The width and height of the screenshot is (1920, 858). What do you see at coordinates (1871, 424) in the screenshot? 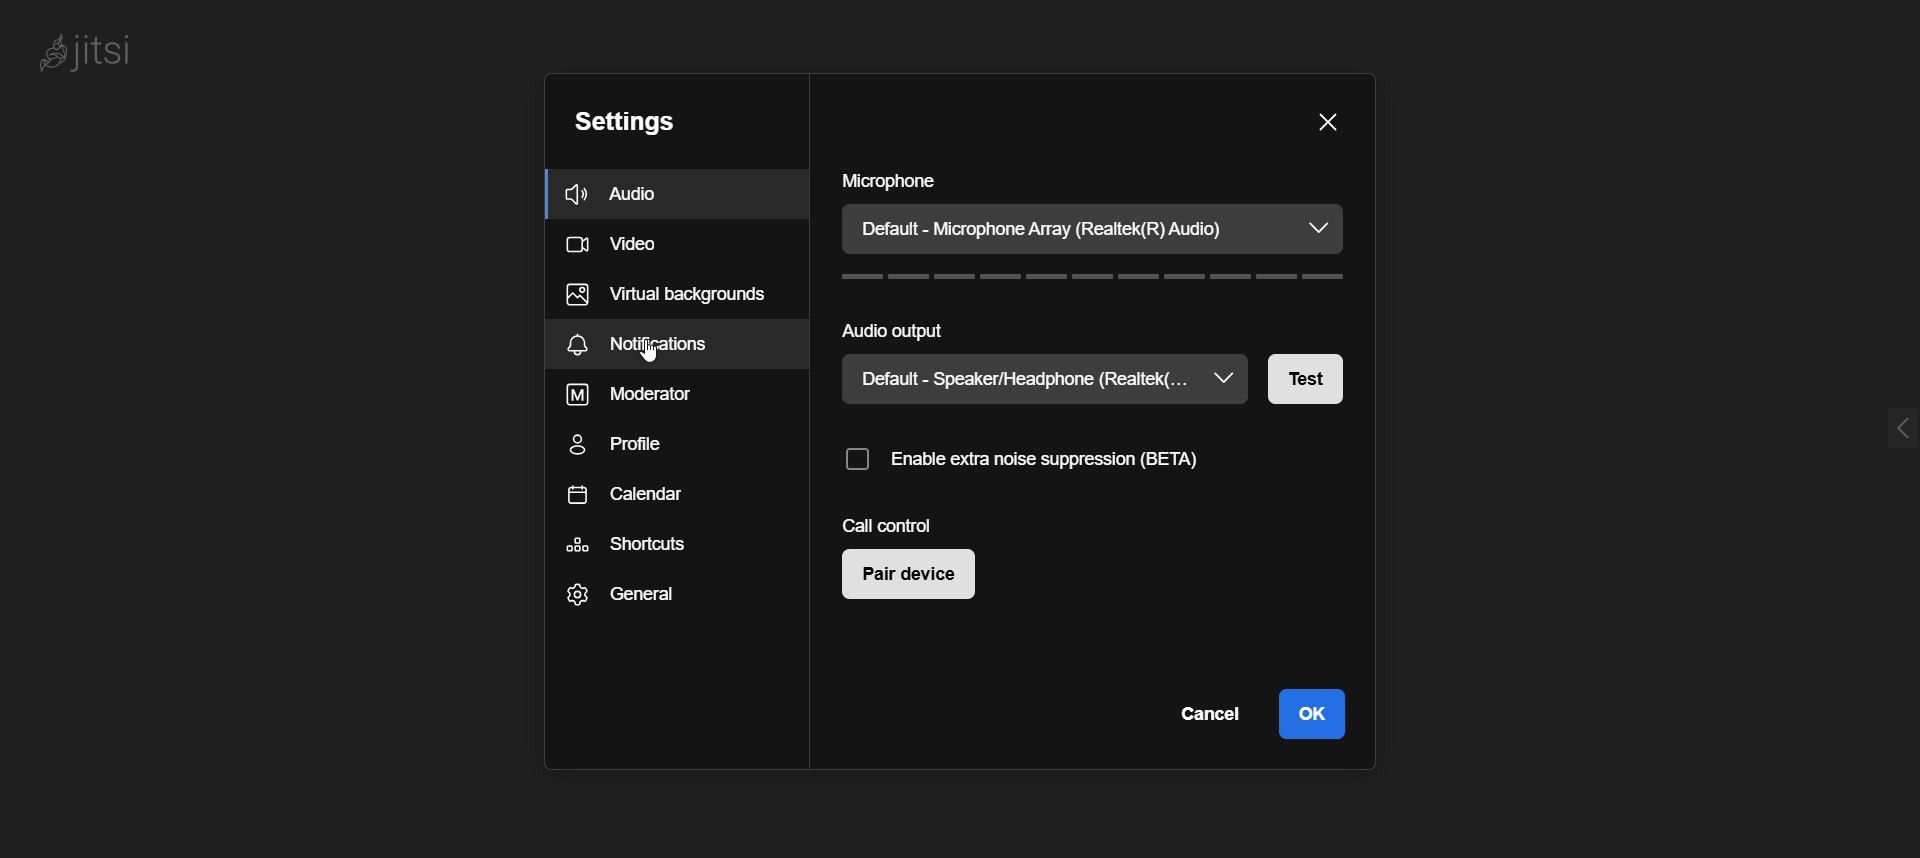
I see `expand` at bounding box center [1871, 424].